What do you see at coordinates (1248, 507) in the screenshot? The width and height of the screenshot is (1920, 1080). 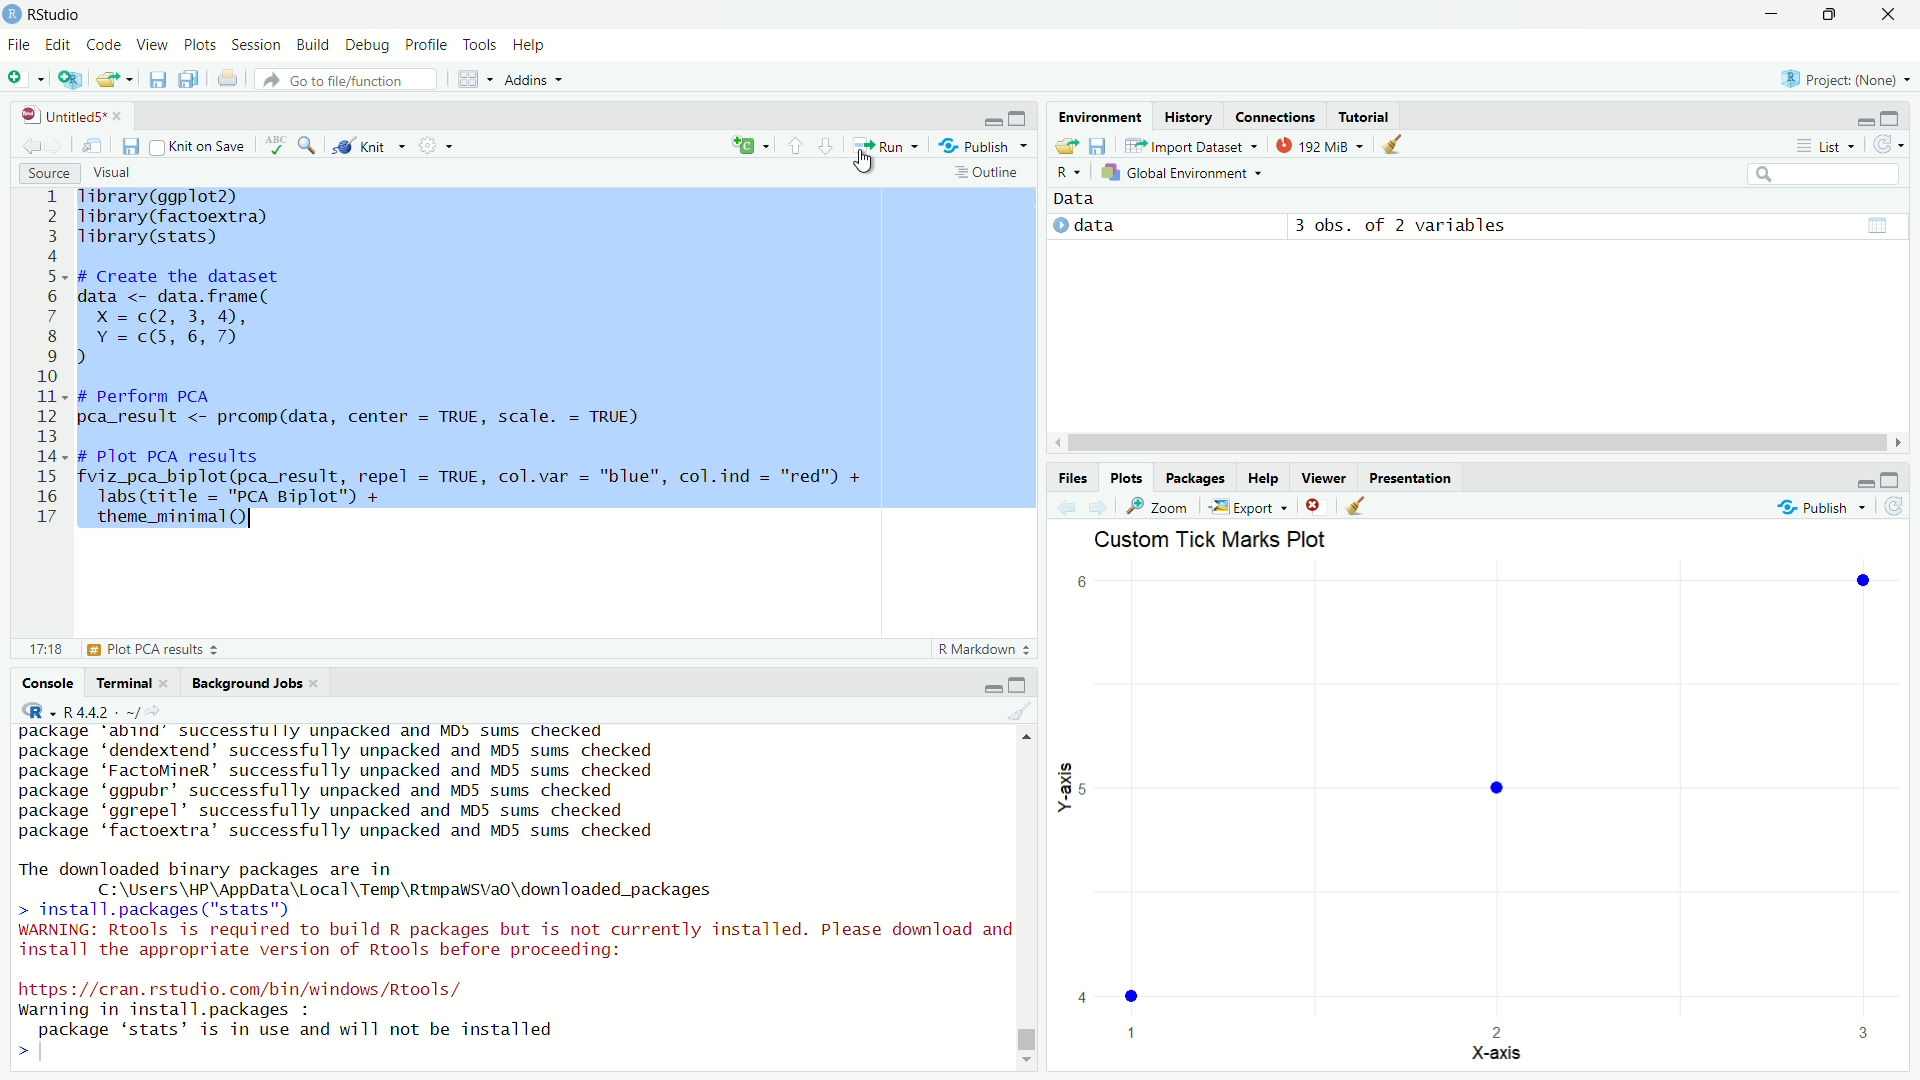 I see `export` at bounding box center [1248, 507].